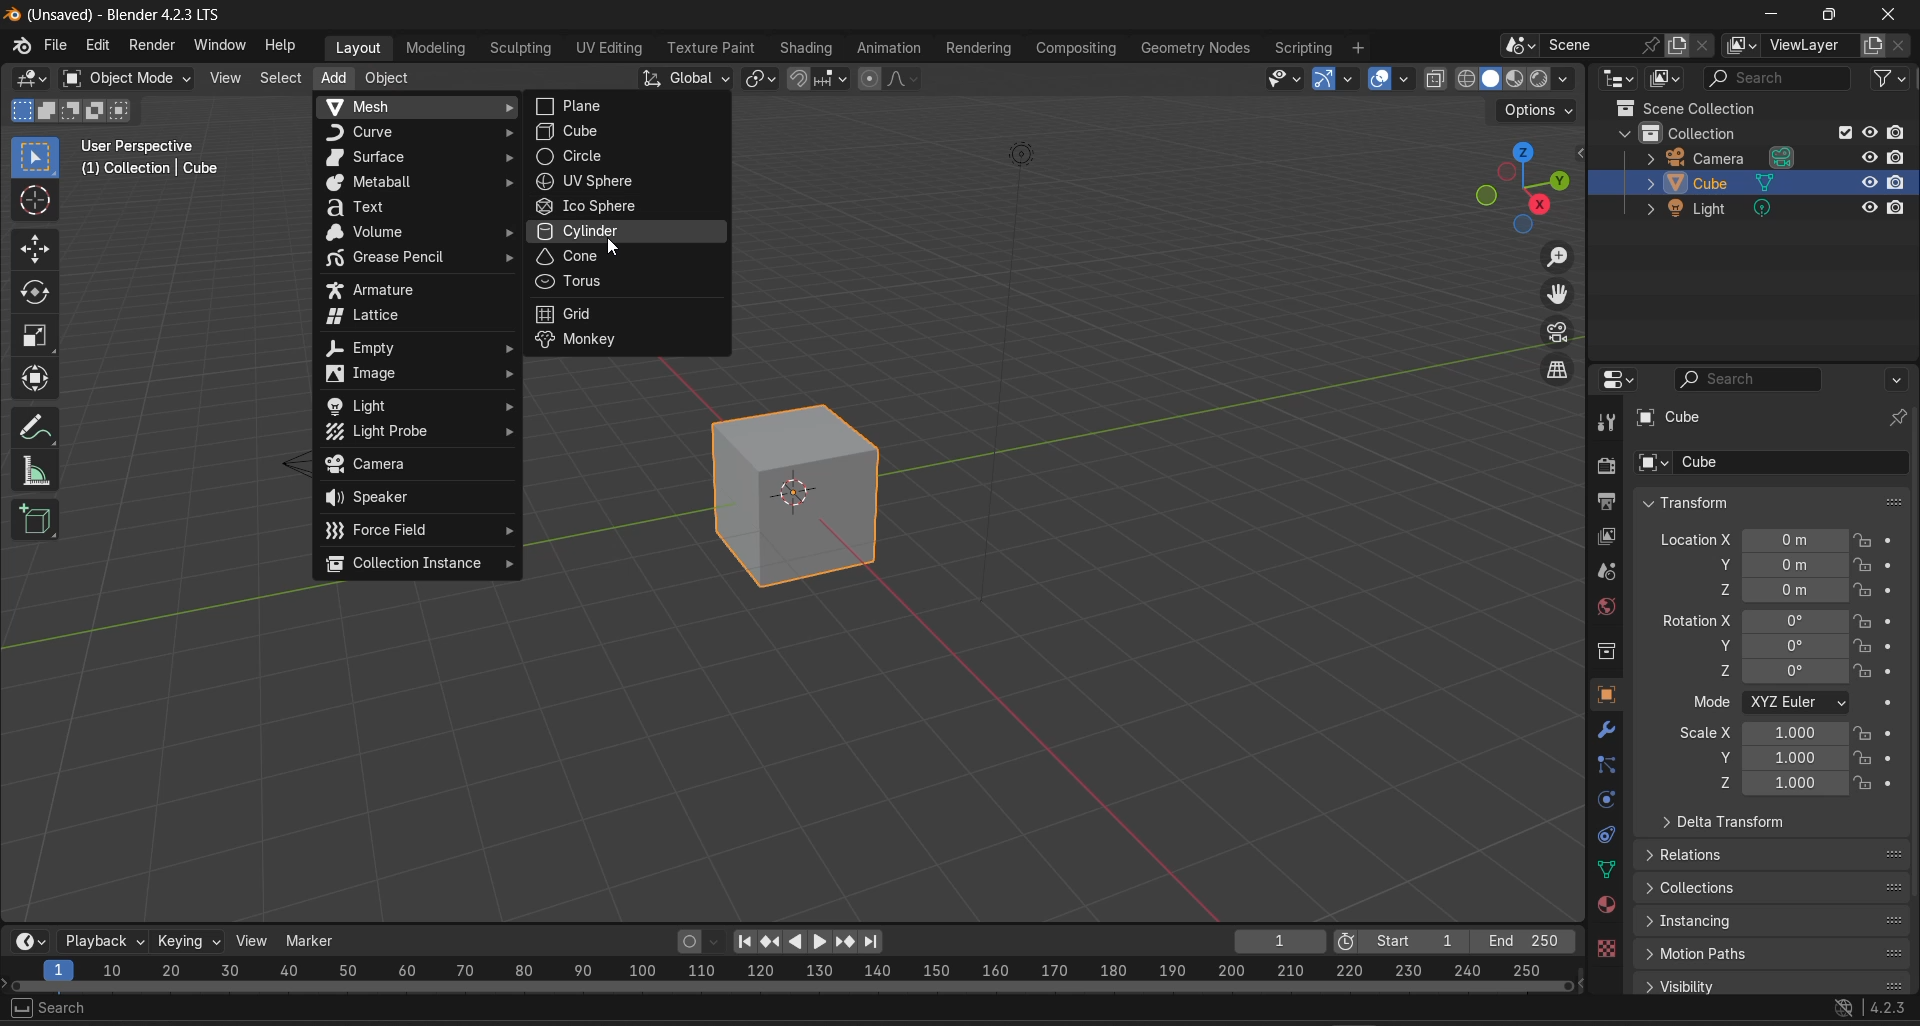 The height and width of the screenshot is (1026, 1920). Describe the element at coordinates (70, 112) in the screenshot. I see `mode: subtract existing selection` at that location.